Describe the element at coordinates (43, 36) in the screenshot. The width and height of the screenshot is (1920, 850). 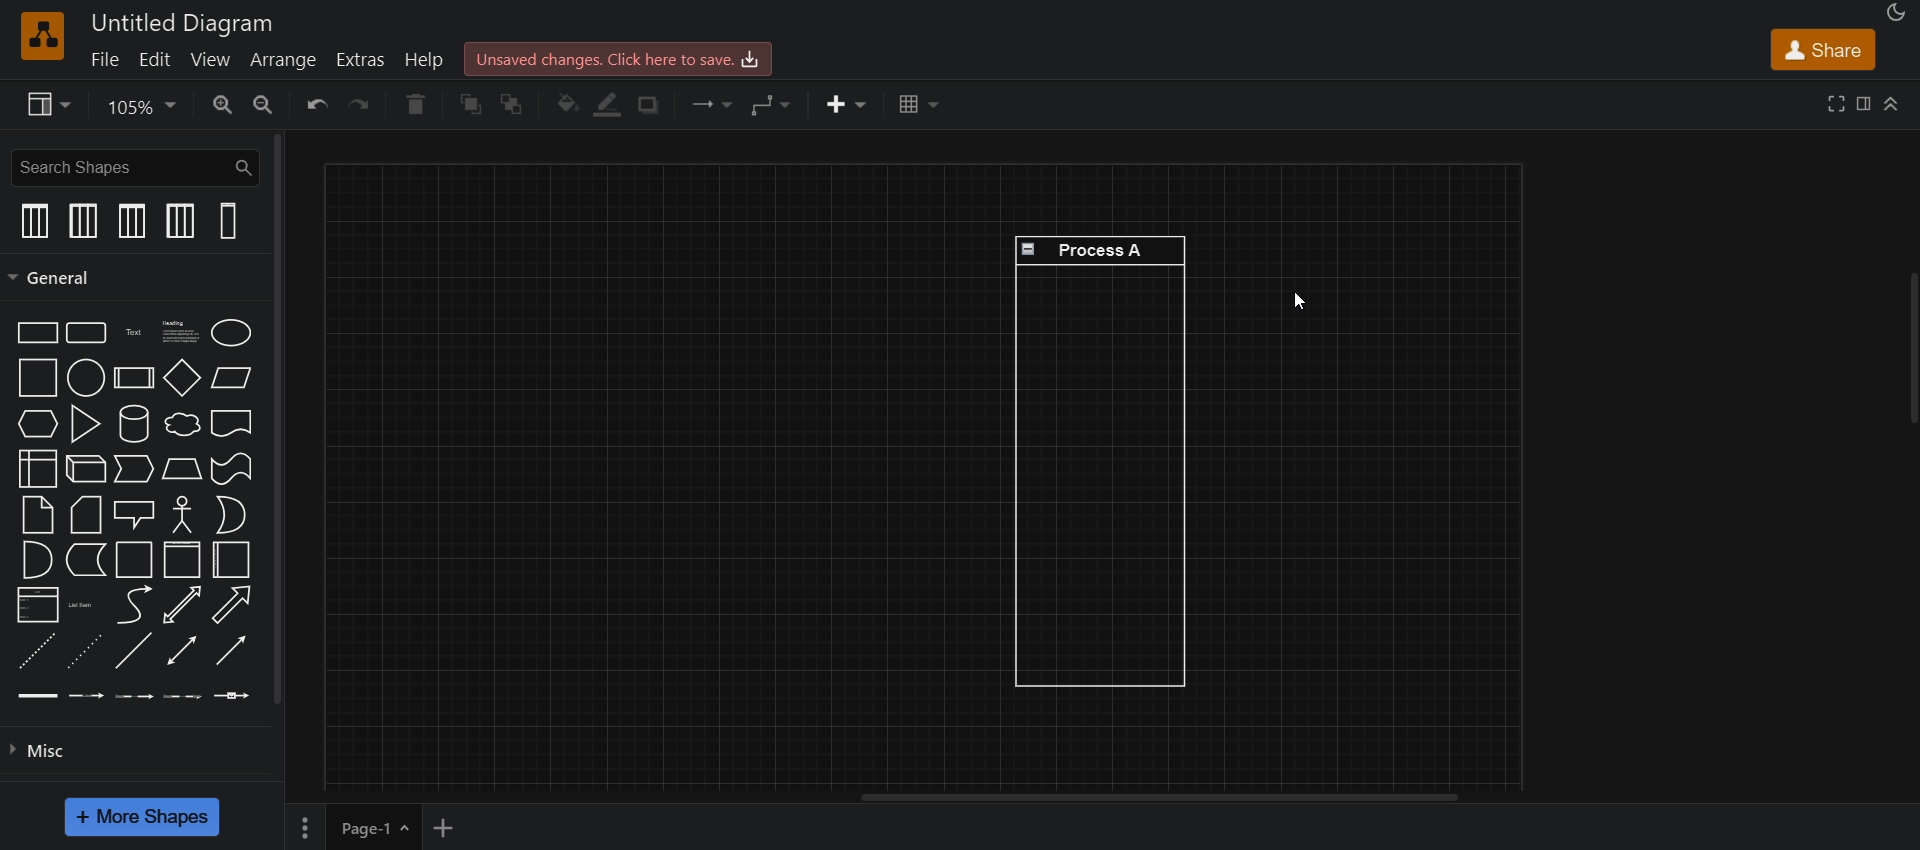
I see `logo` at that location.